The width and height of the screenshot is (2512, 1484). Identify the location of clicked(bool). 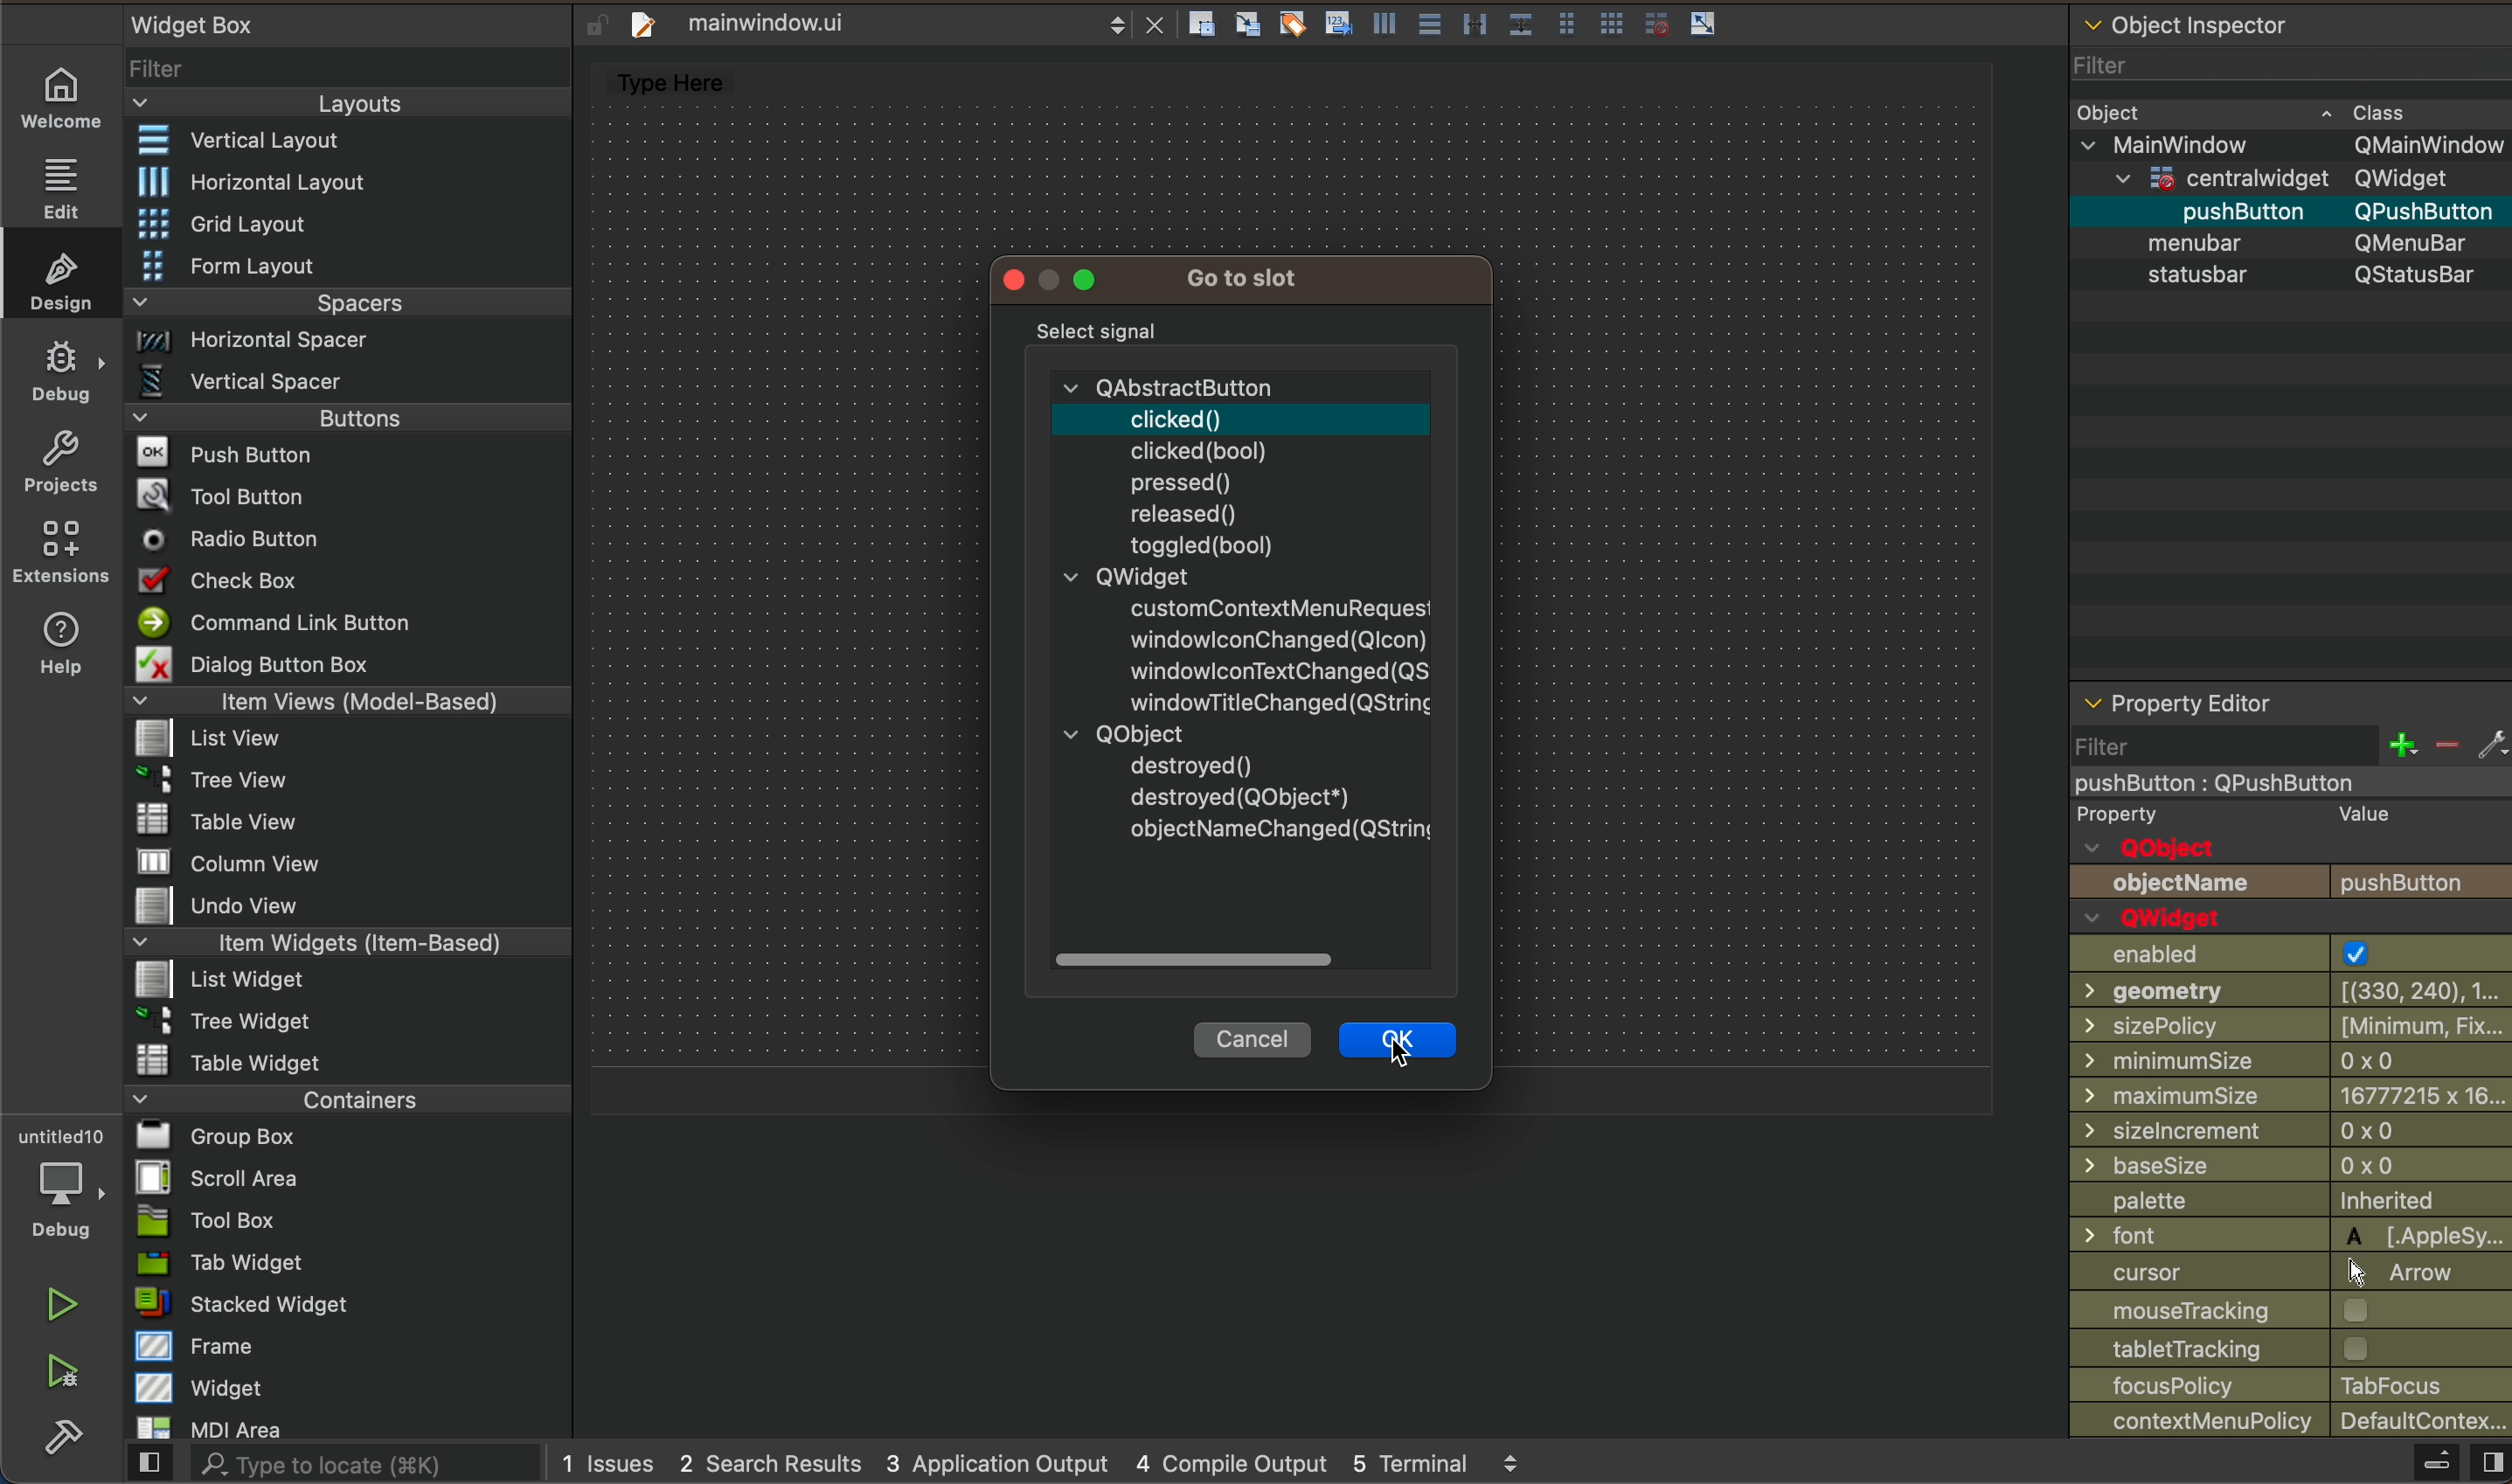
(1199, 449).